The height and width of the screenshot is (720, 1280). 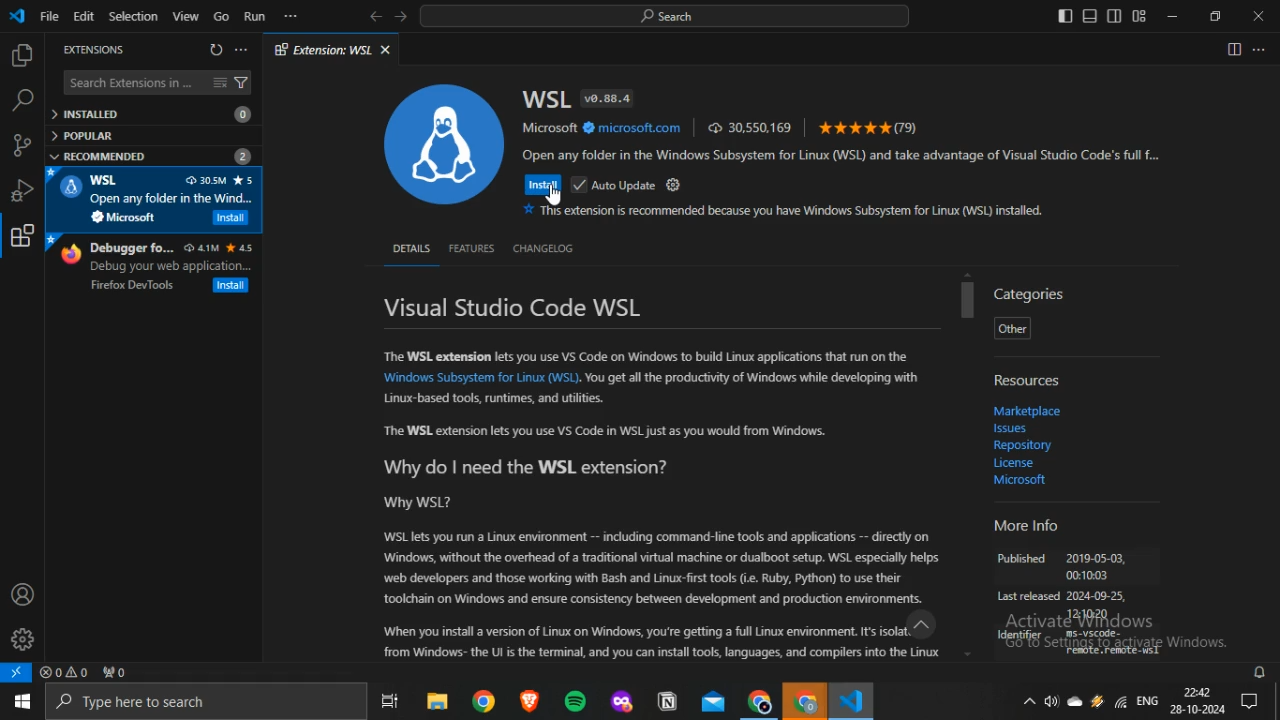 What do you see at coordinates (92, 51) in the screenshot?
I see `EXTENSIONS` at bounding box center [92, 51].